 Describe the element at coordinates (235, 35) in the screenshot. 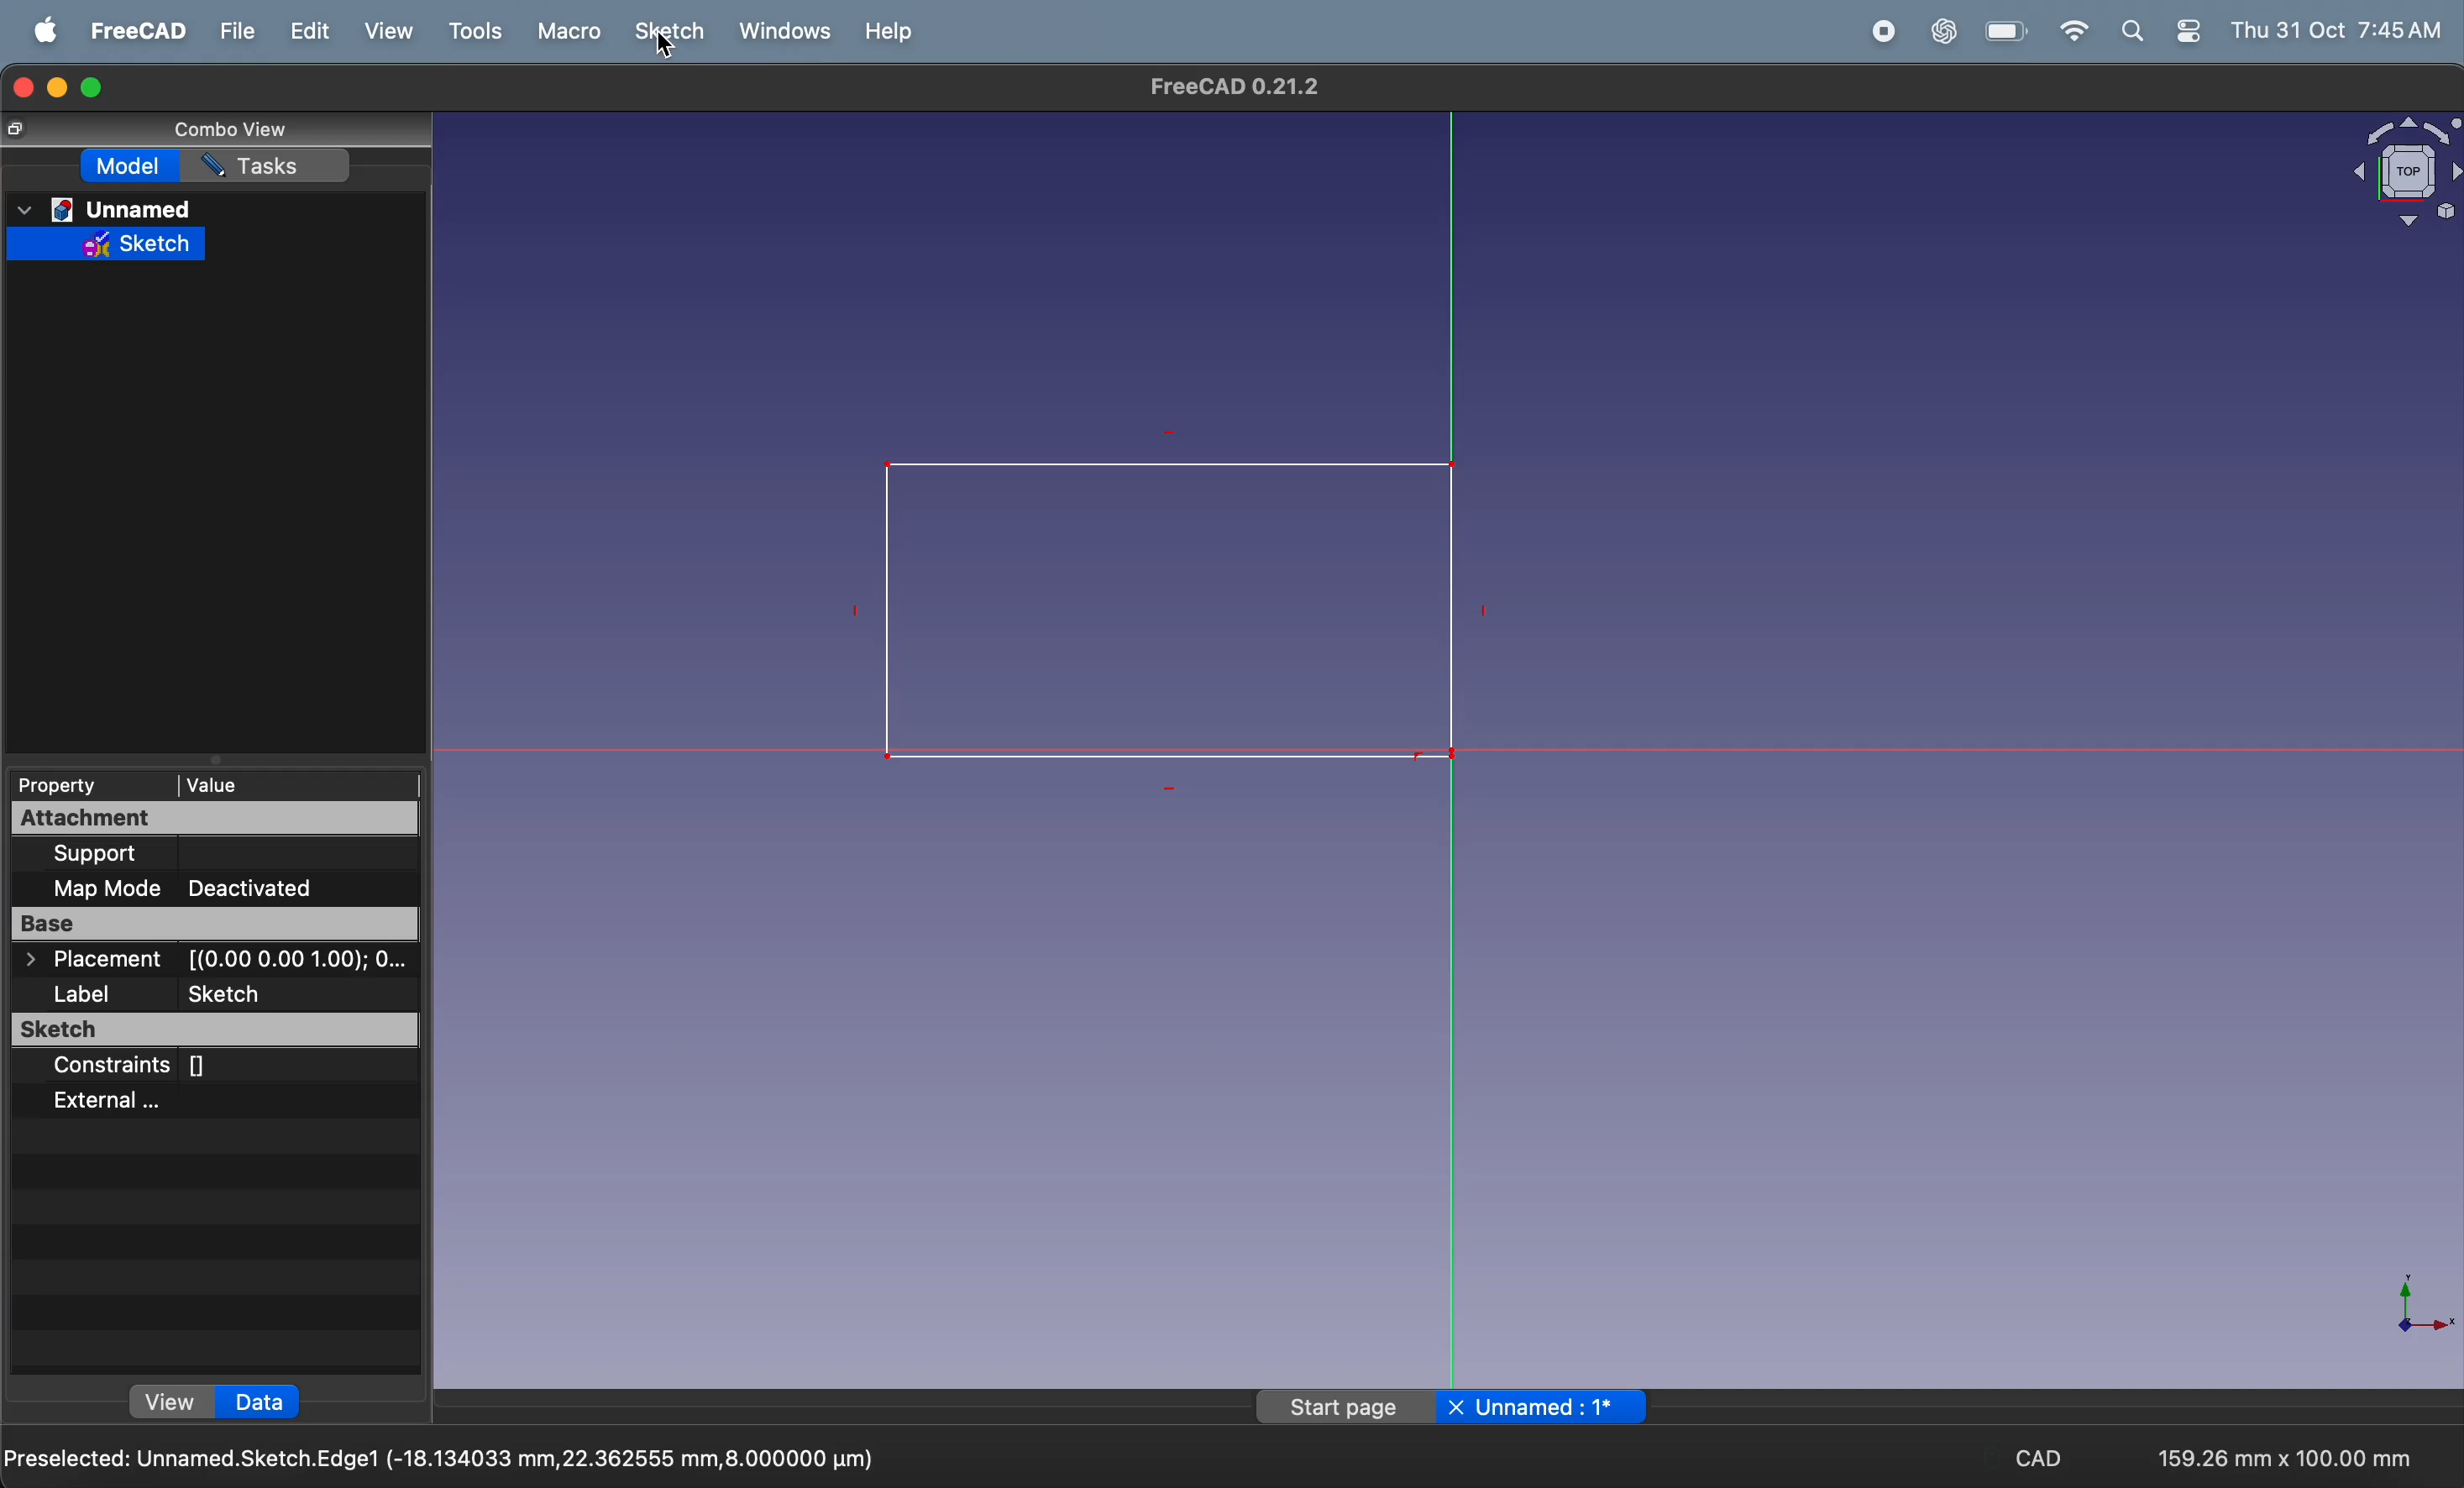

I see `file` at that location.